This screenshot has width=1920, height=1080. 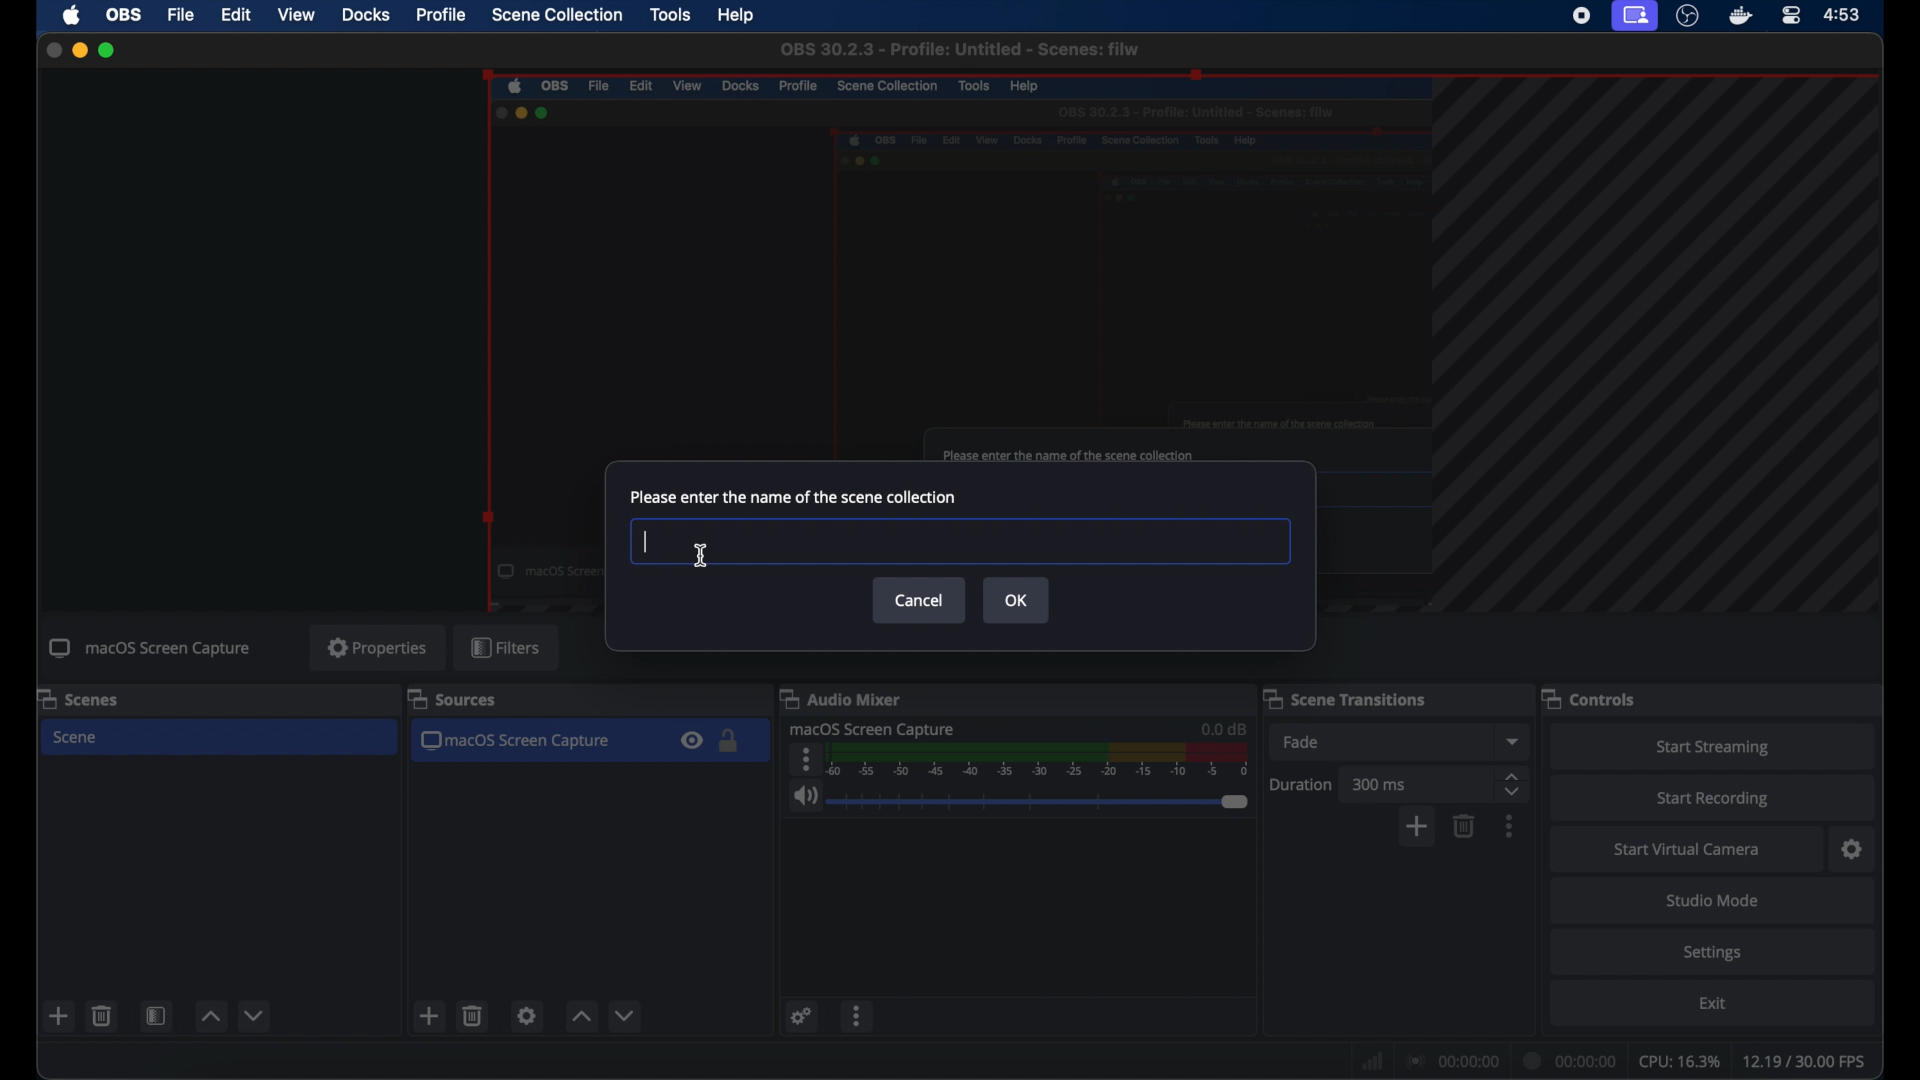 I want to click on settings, so click(x=1852, y=848).